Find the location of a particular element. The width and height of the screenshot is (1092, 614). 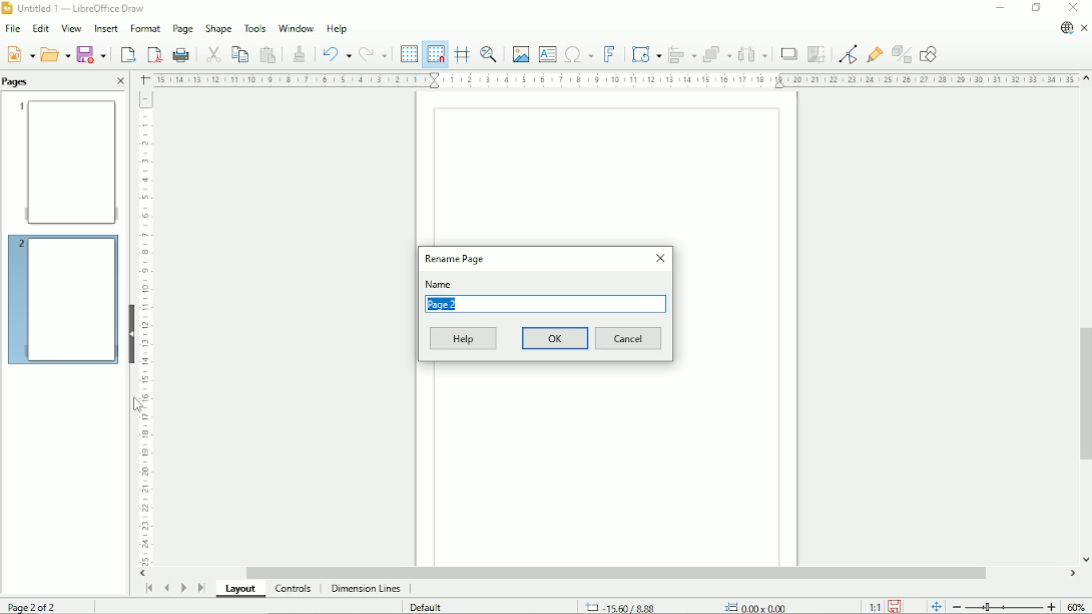

Close document is located at coordinates (1085, 29).